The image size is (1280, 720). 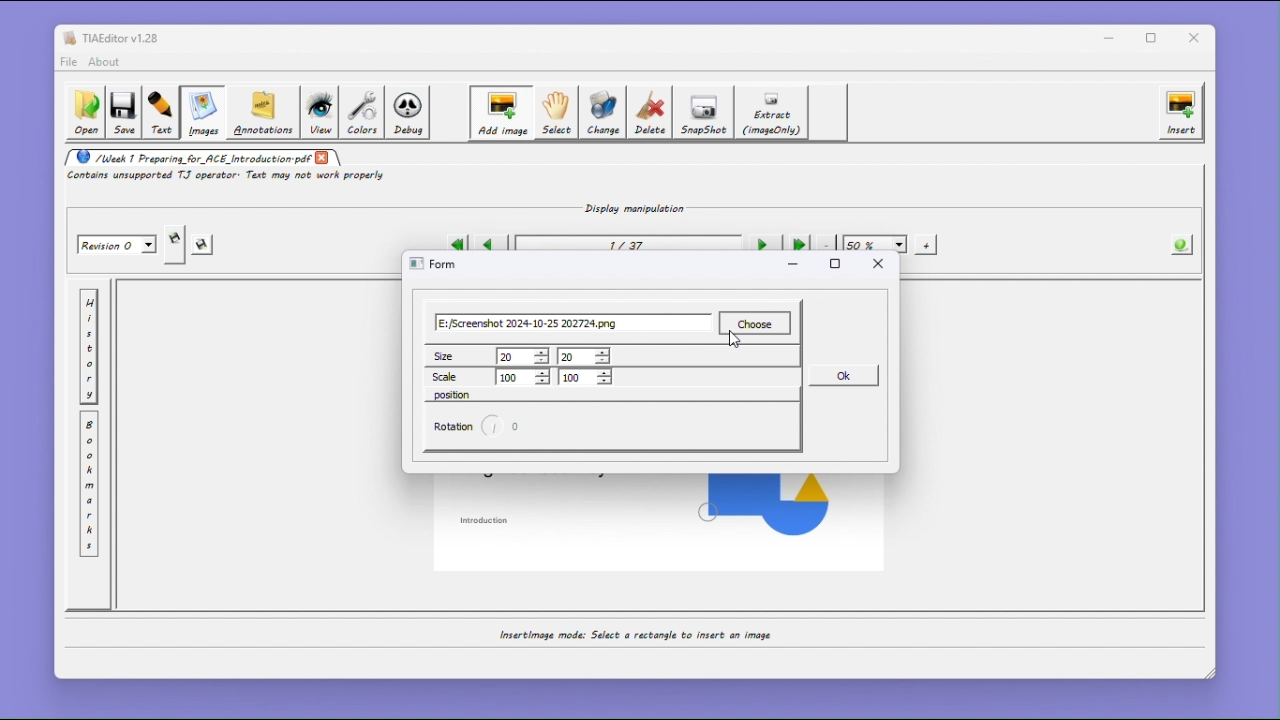 I want to click on insert, so click(x=1181, y=112).